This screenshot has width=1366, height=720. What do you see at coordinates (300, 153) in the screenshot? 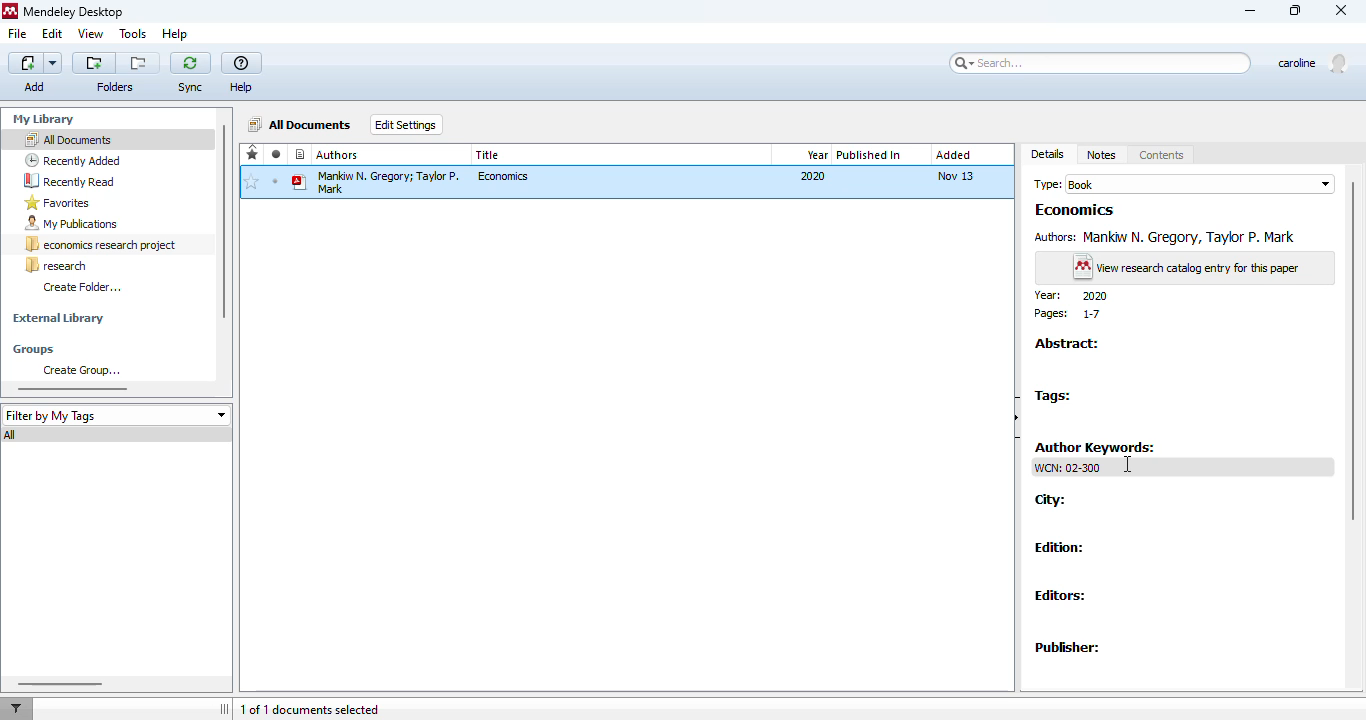
I see `recently added` at bounding box center [300, 153].